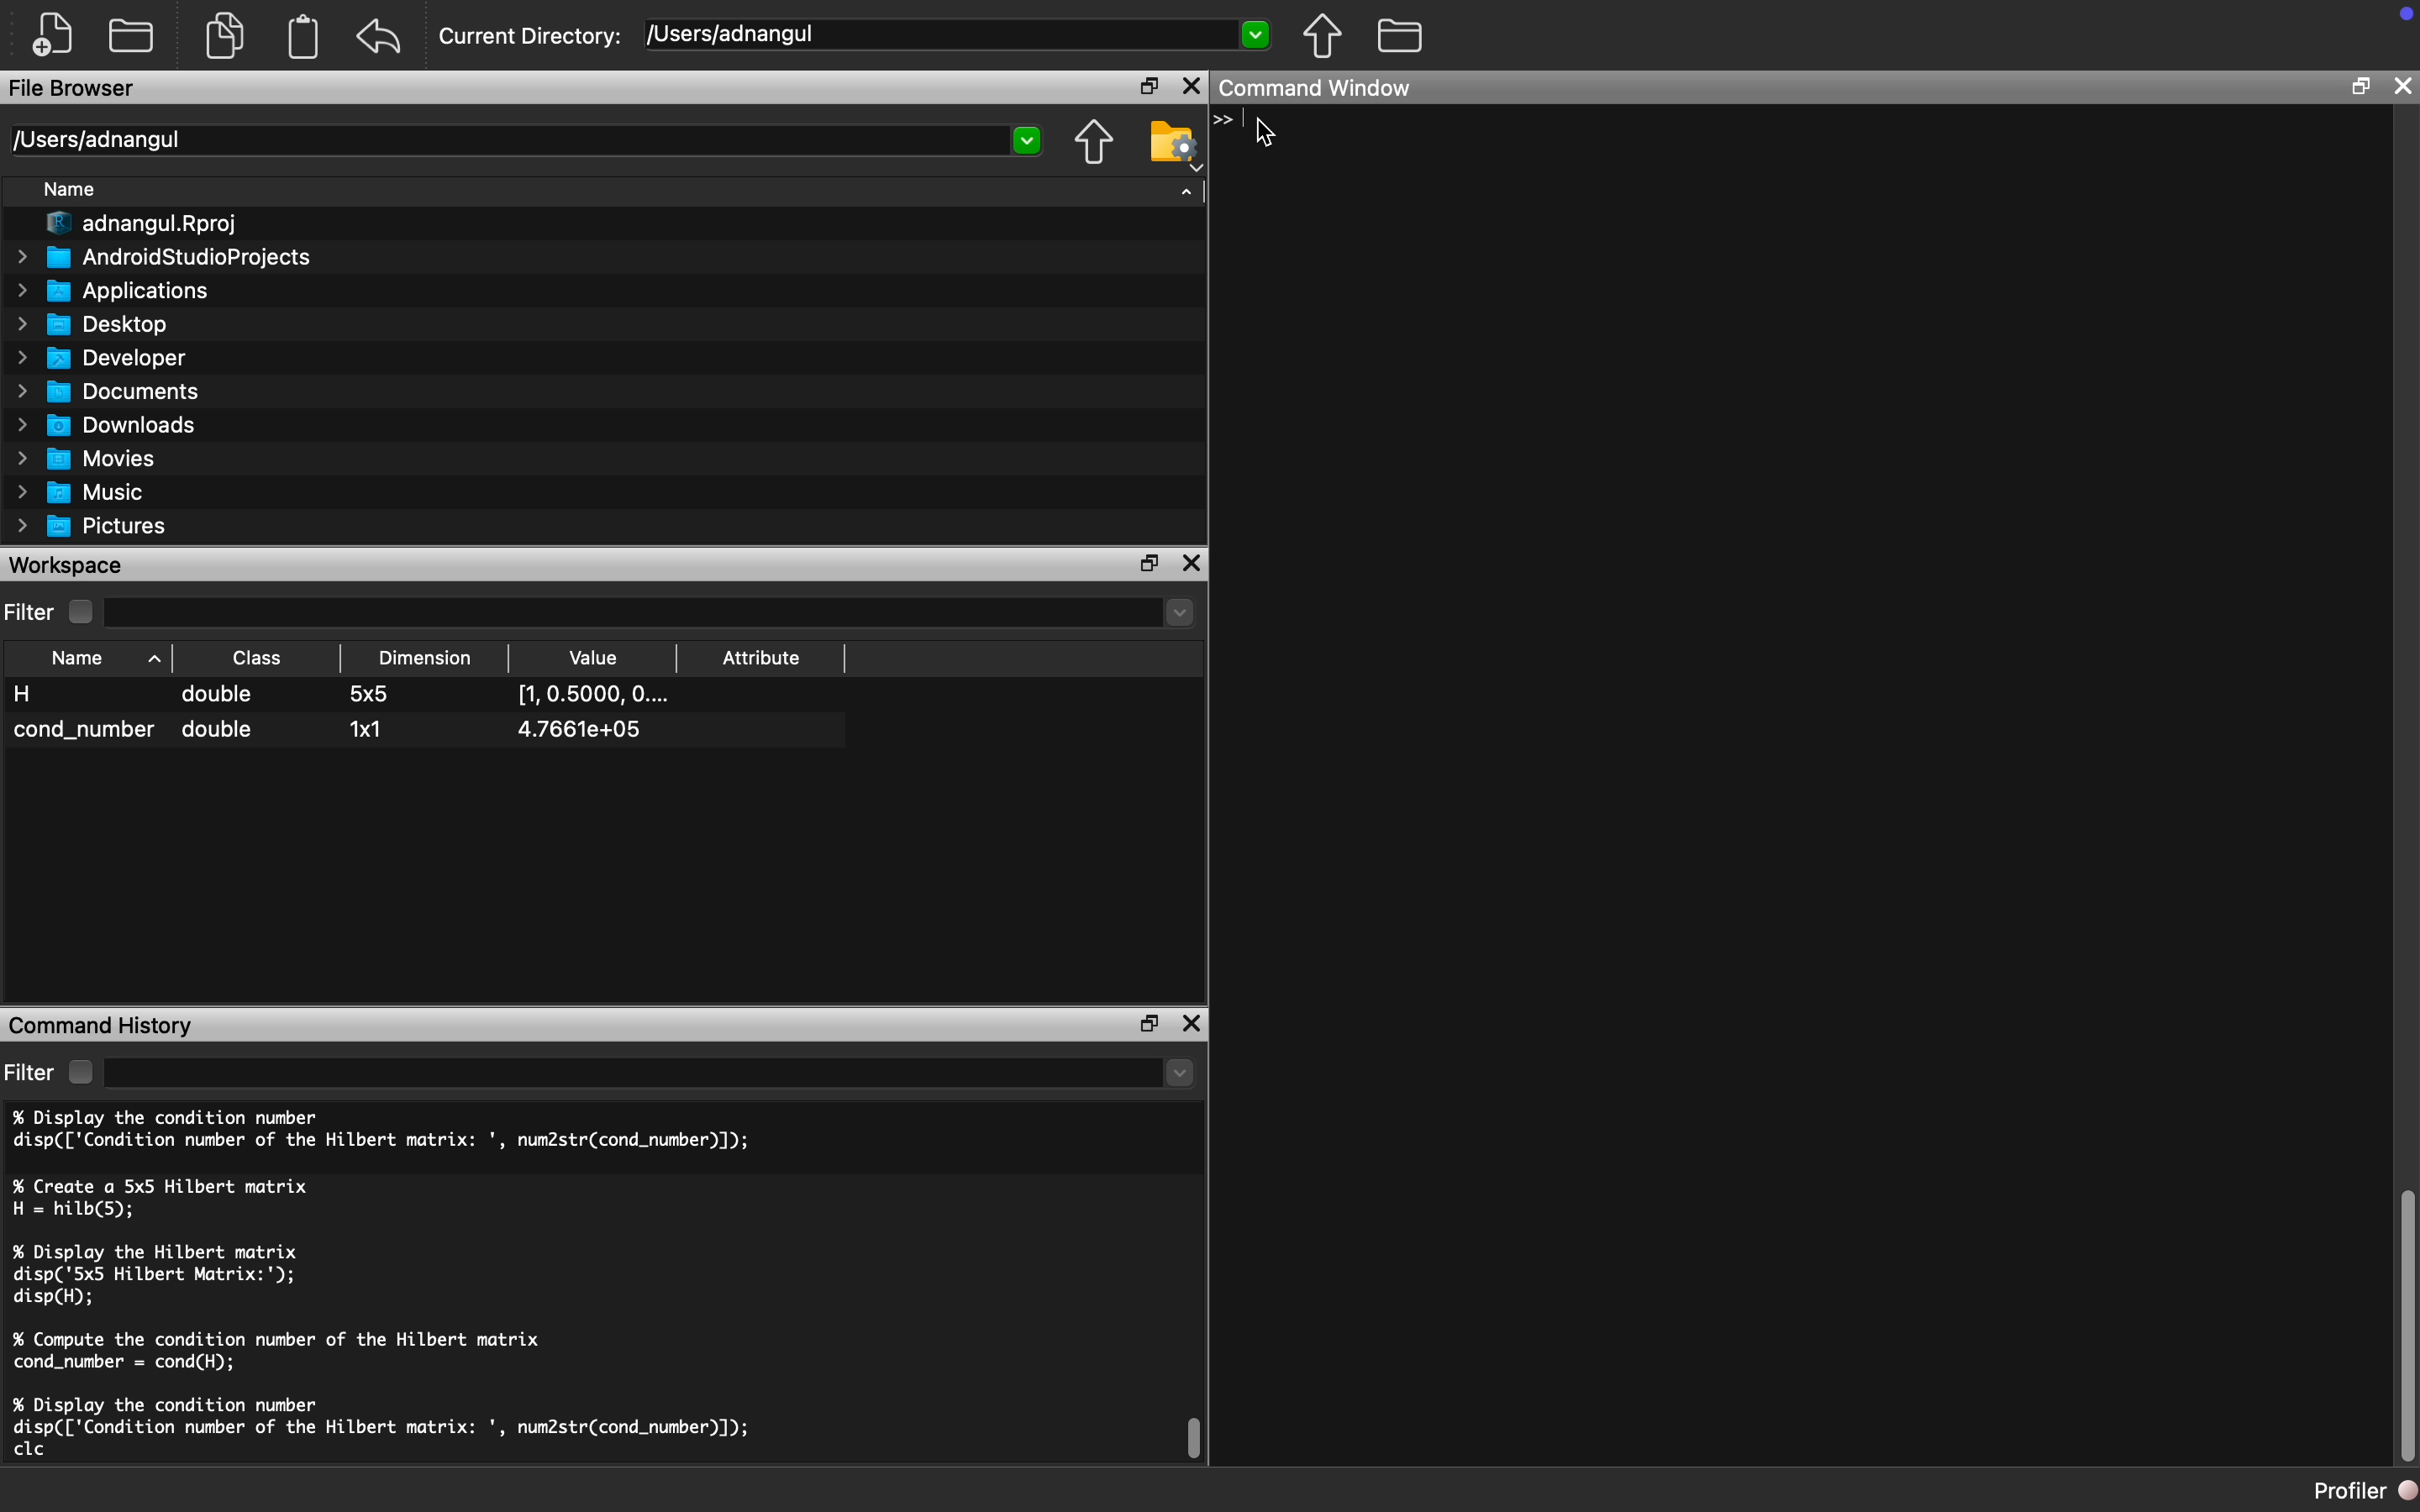  What do you see at coordinates (80, 610) in the screenshot?
I see `Checkbox` at bounding box center [80, 610].